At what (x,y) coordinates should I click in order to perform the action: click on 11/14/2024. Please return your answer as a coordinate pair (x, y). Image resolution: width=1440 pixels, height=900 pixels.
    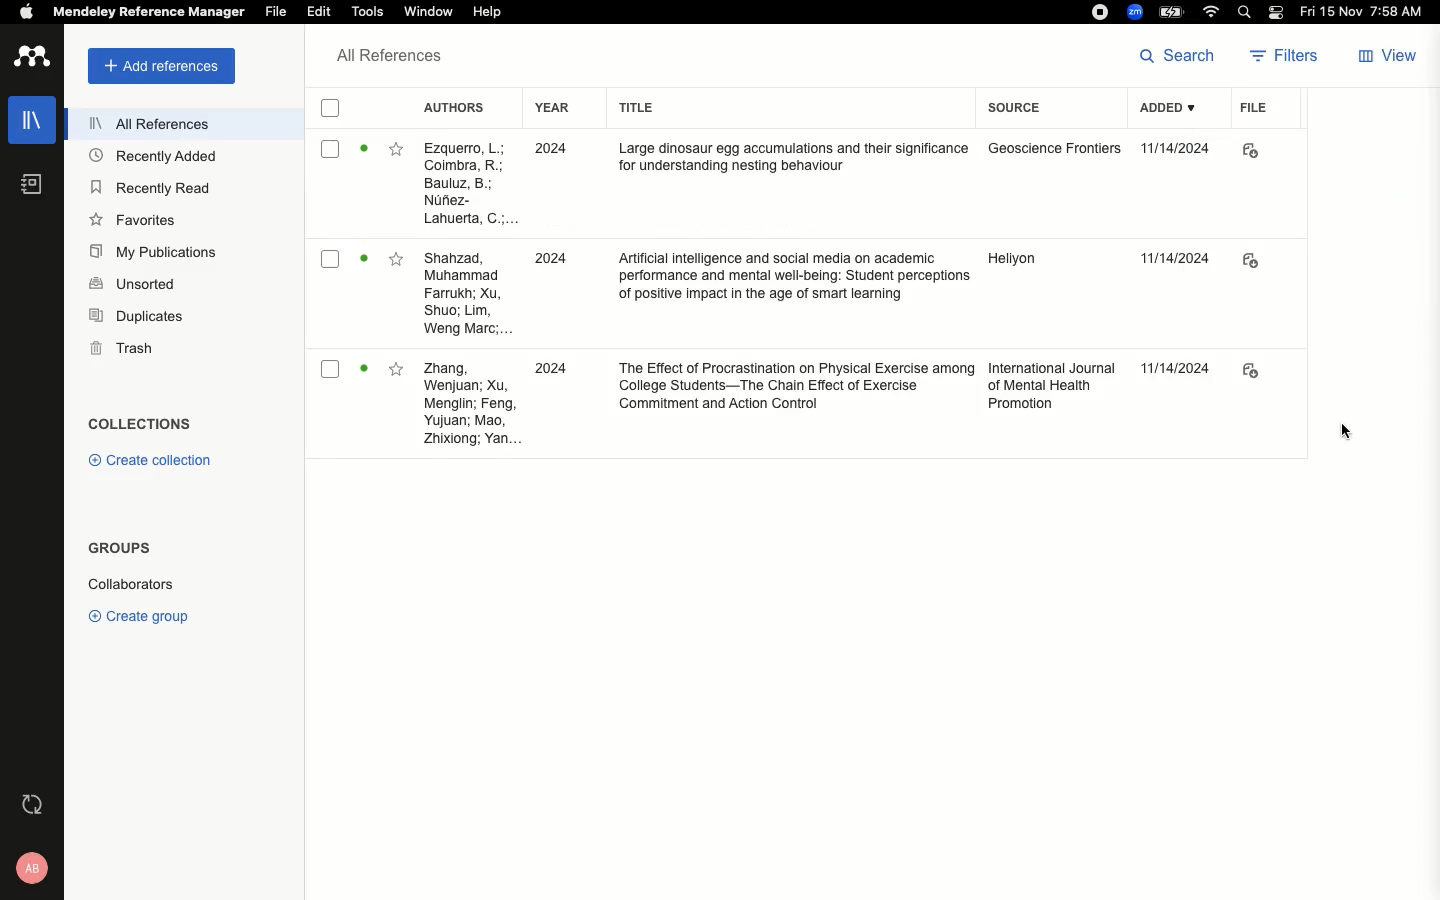
    Looking at the image, I should click on (1177, 364).